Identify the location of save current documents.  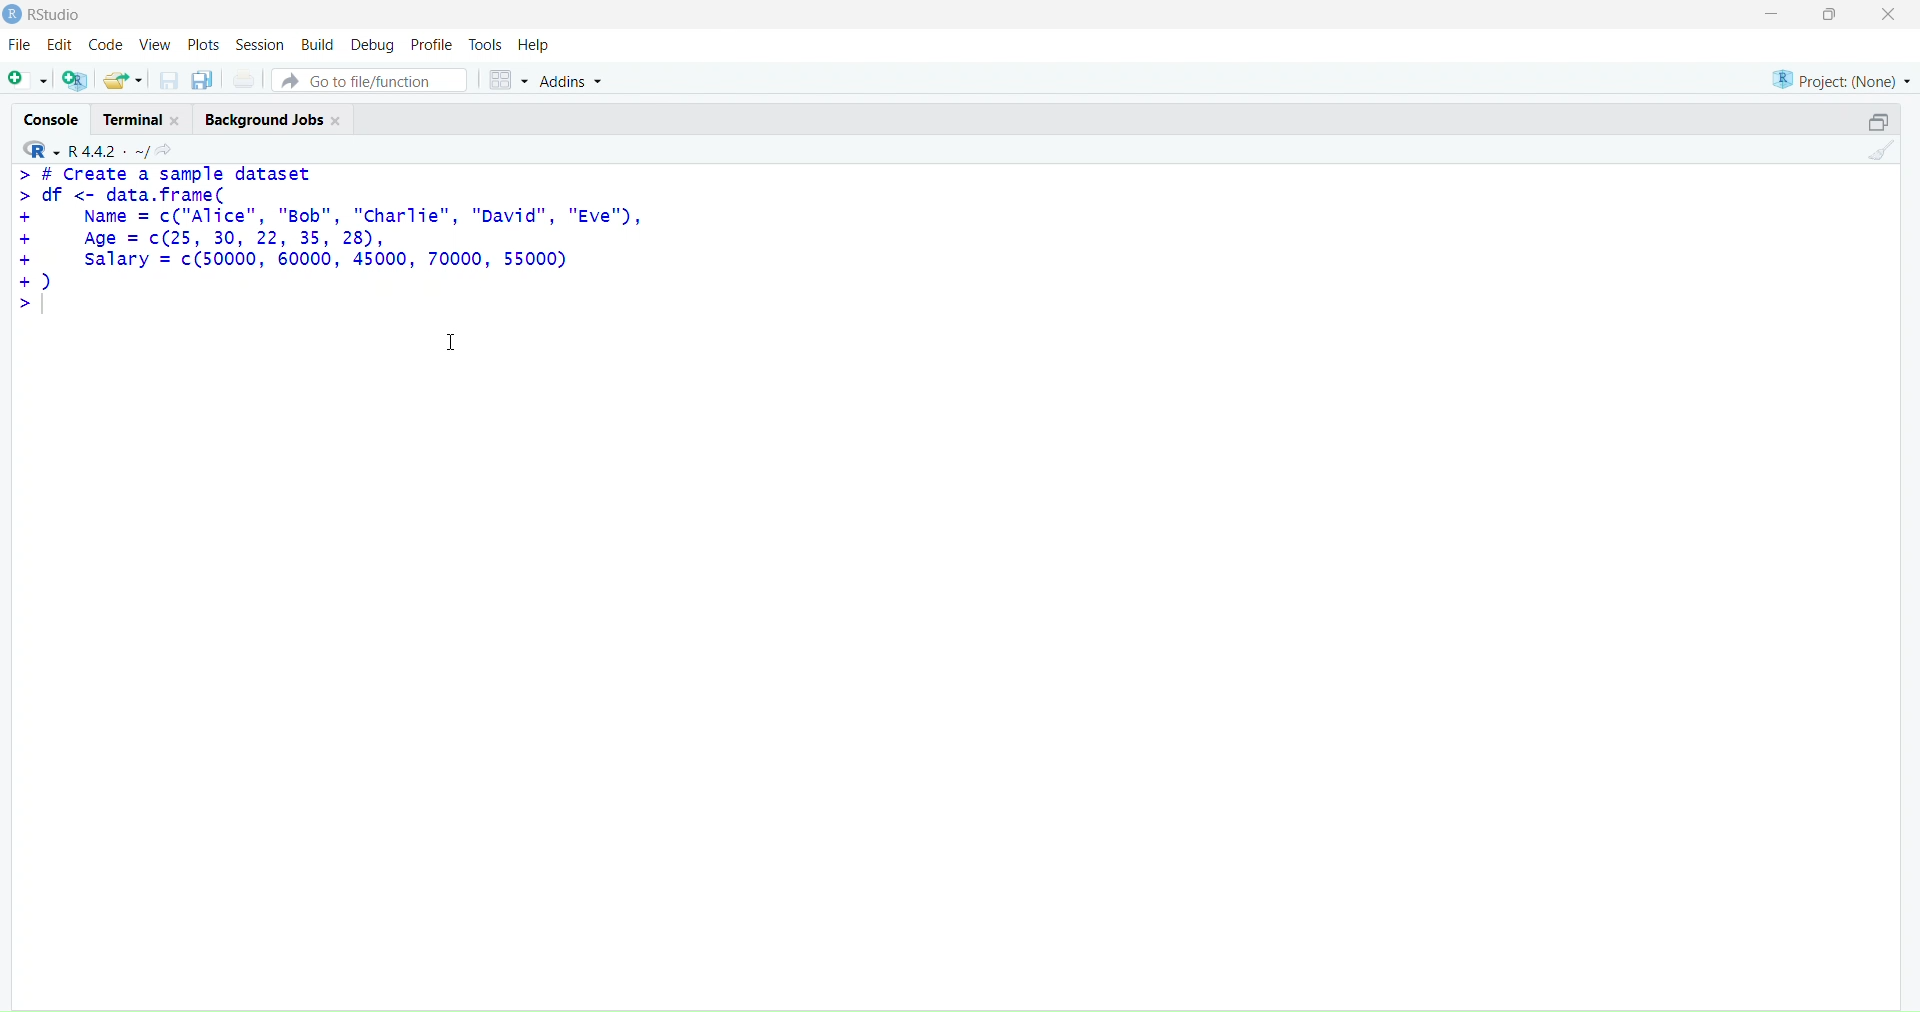
(170, 81).